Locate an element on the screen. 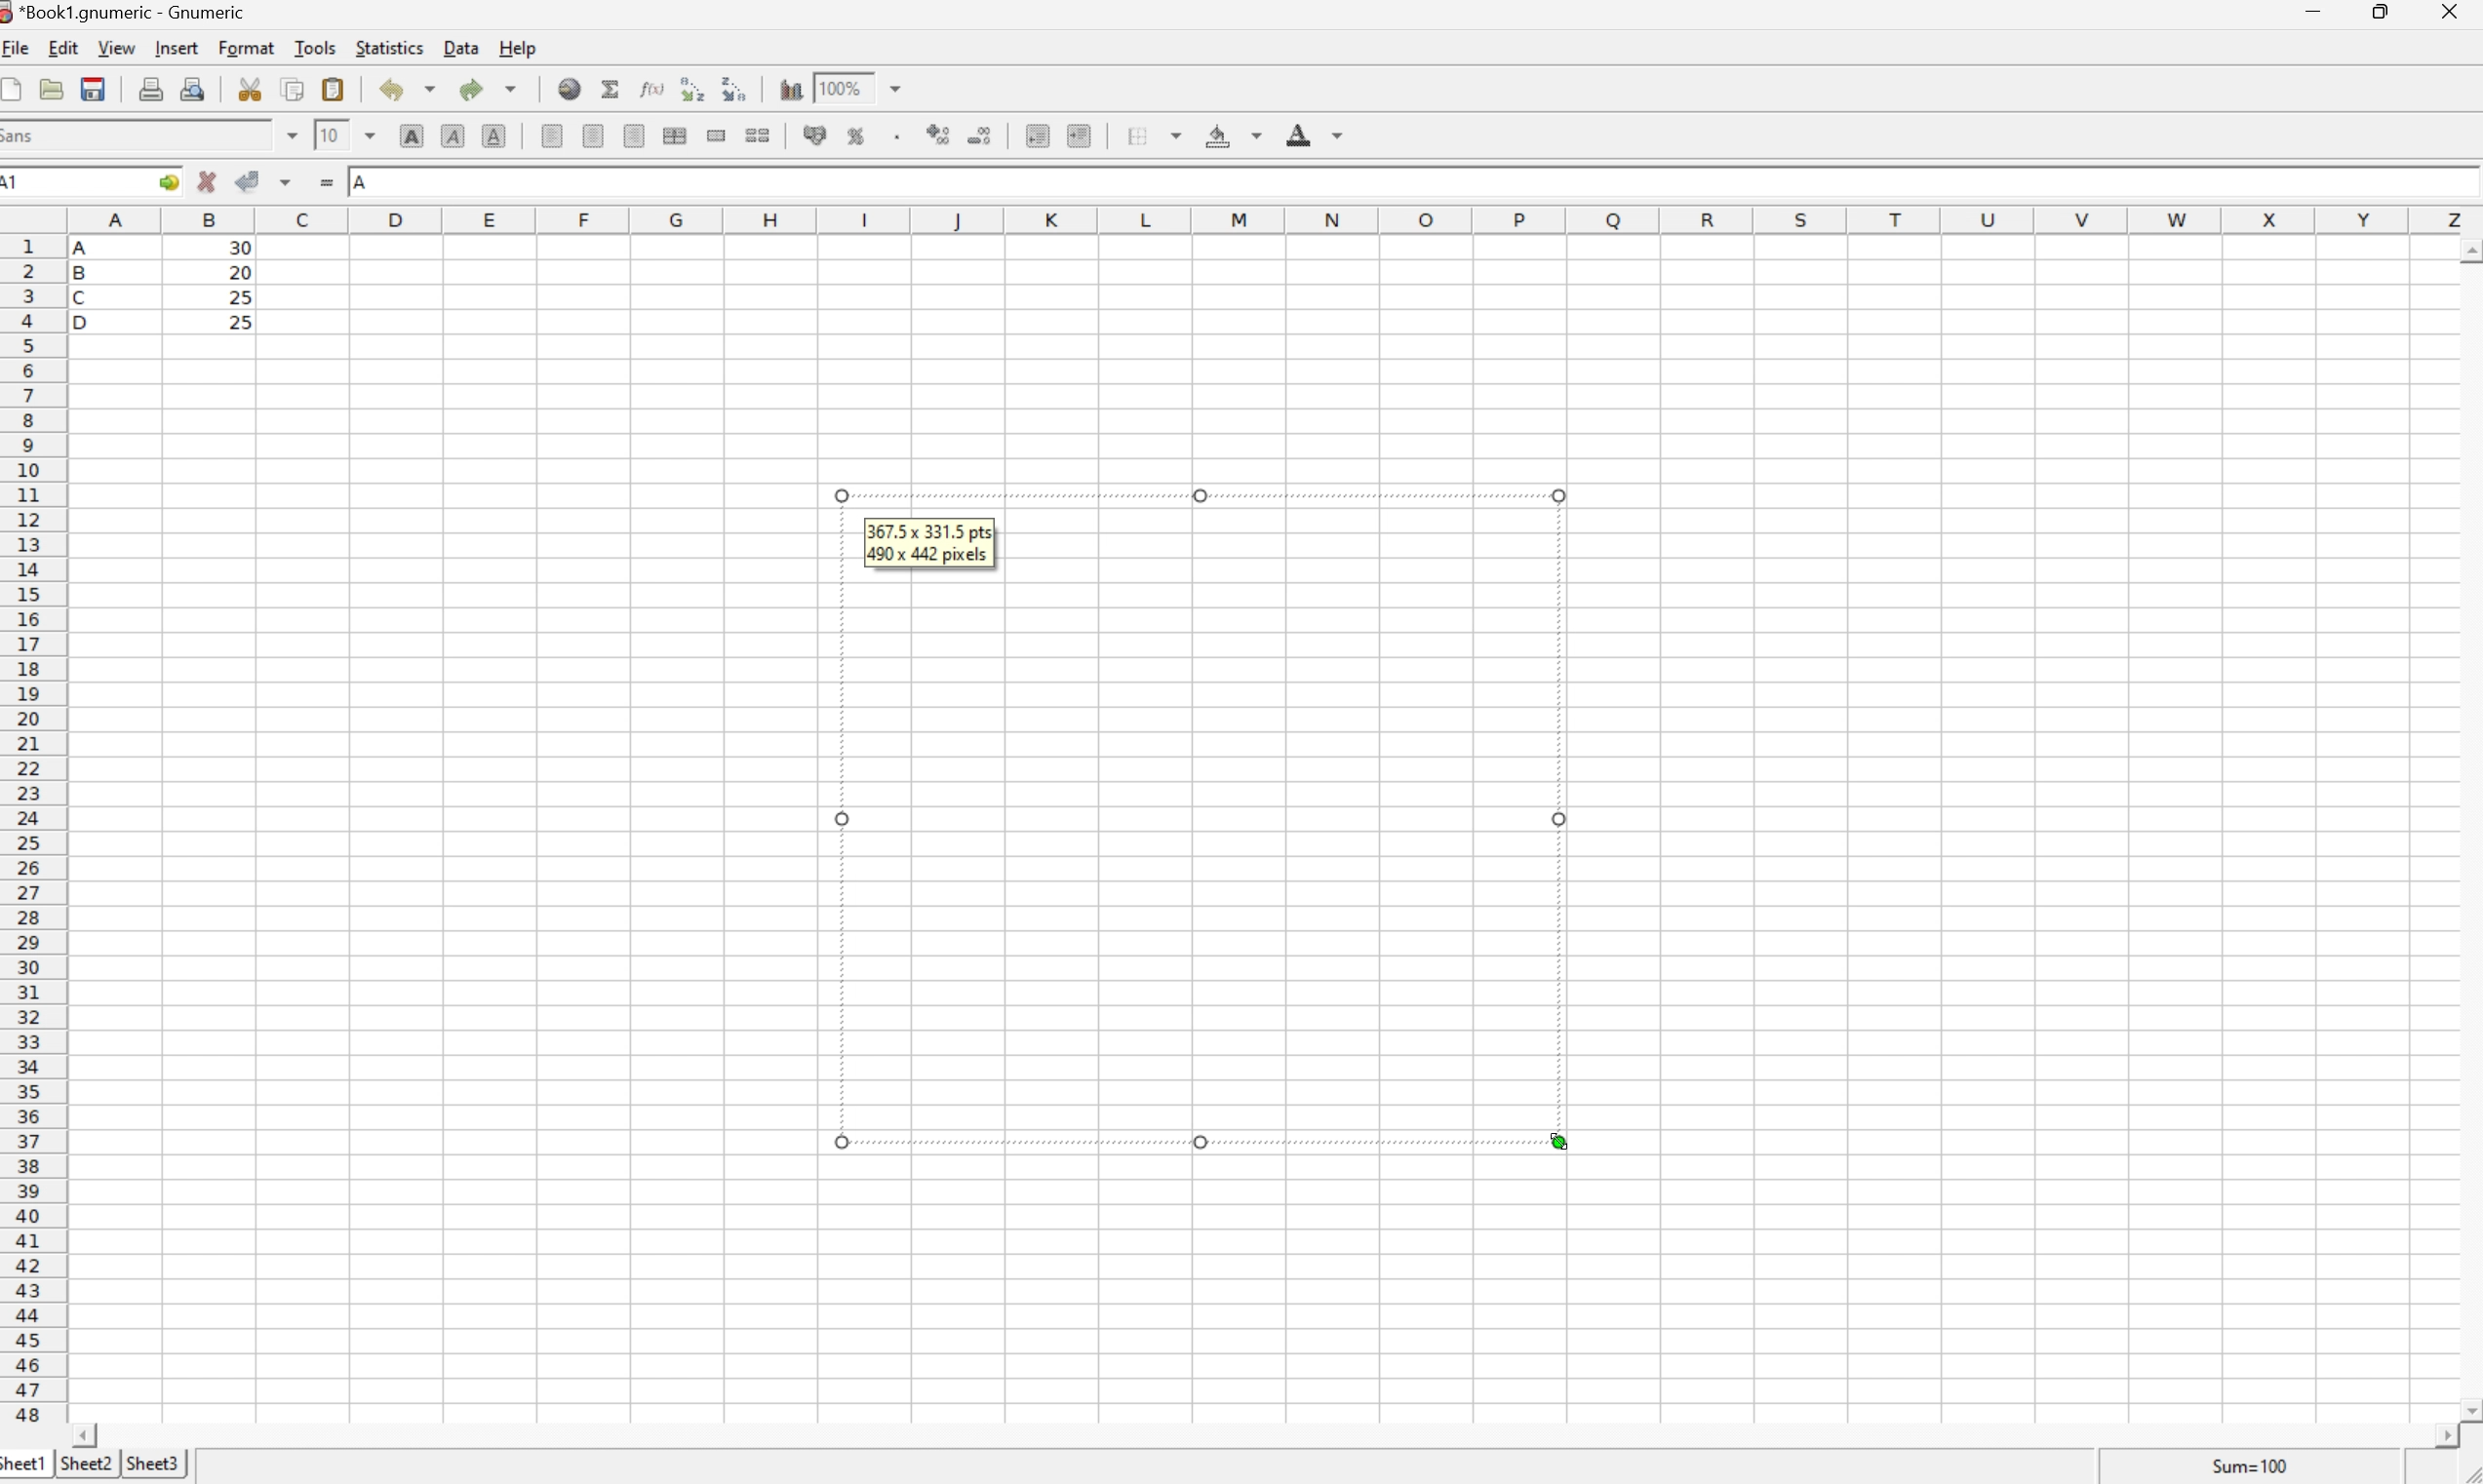  490*442 pixels is located at coordinates (933, 556).